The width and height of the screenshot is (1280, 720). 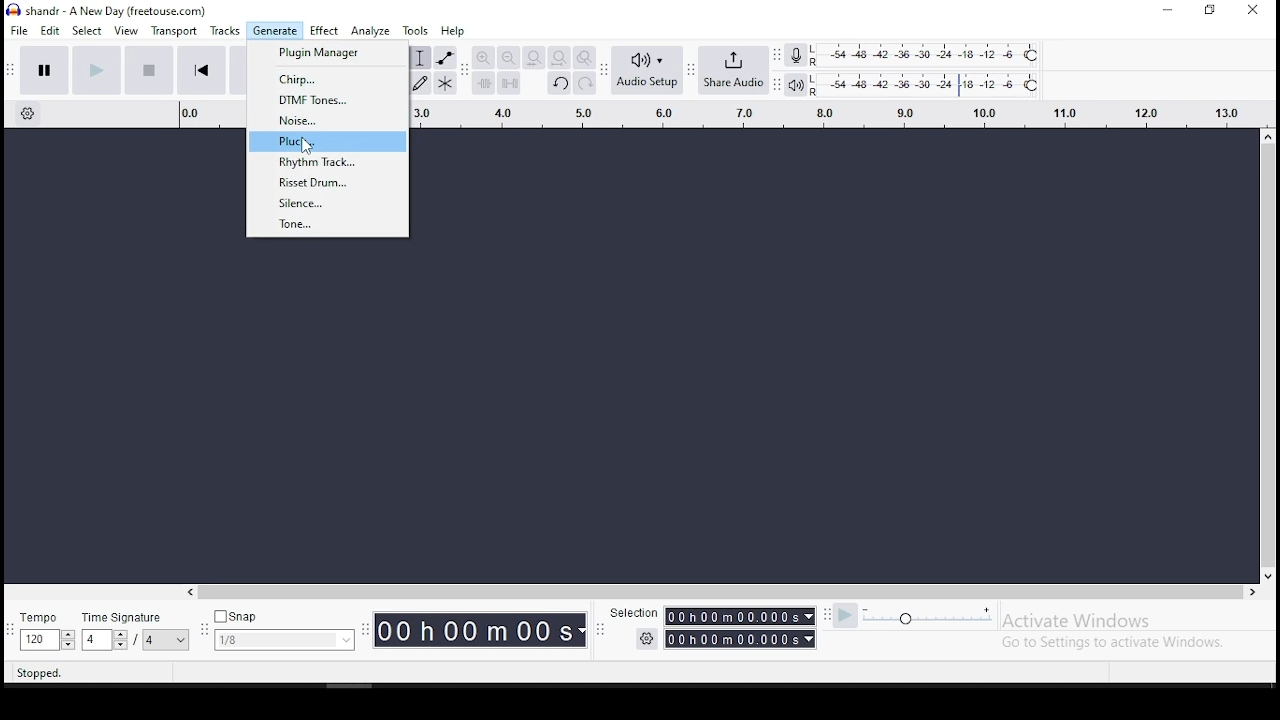 What do you see at coordinates (1268, 354) in the screenshot?
I see `scroll bar` at bounding box center [1268, 354].